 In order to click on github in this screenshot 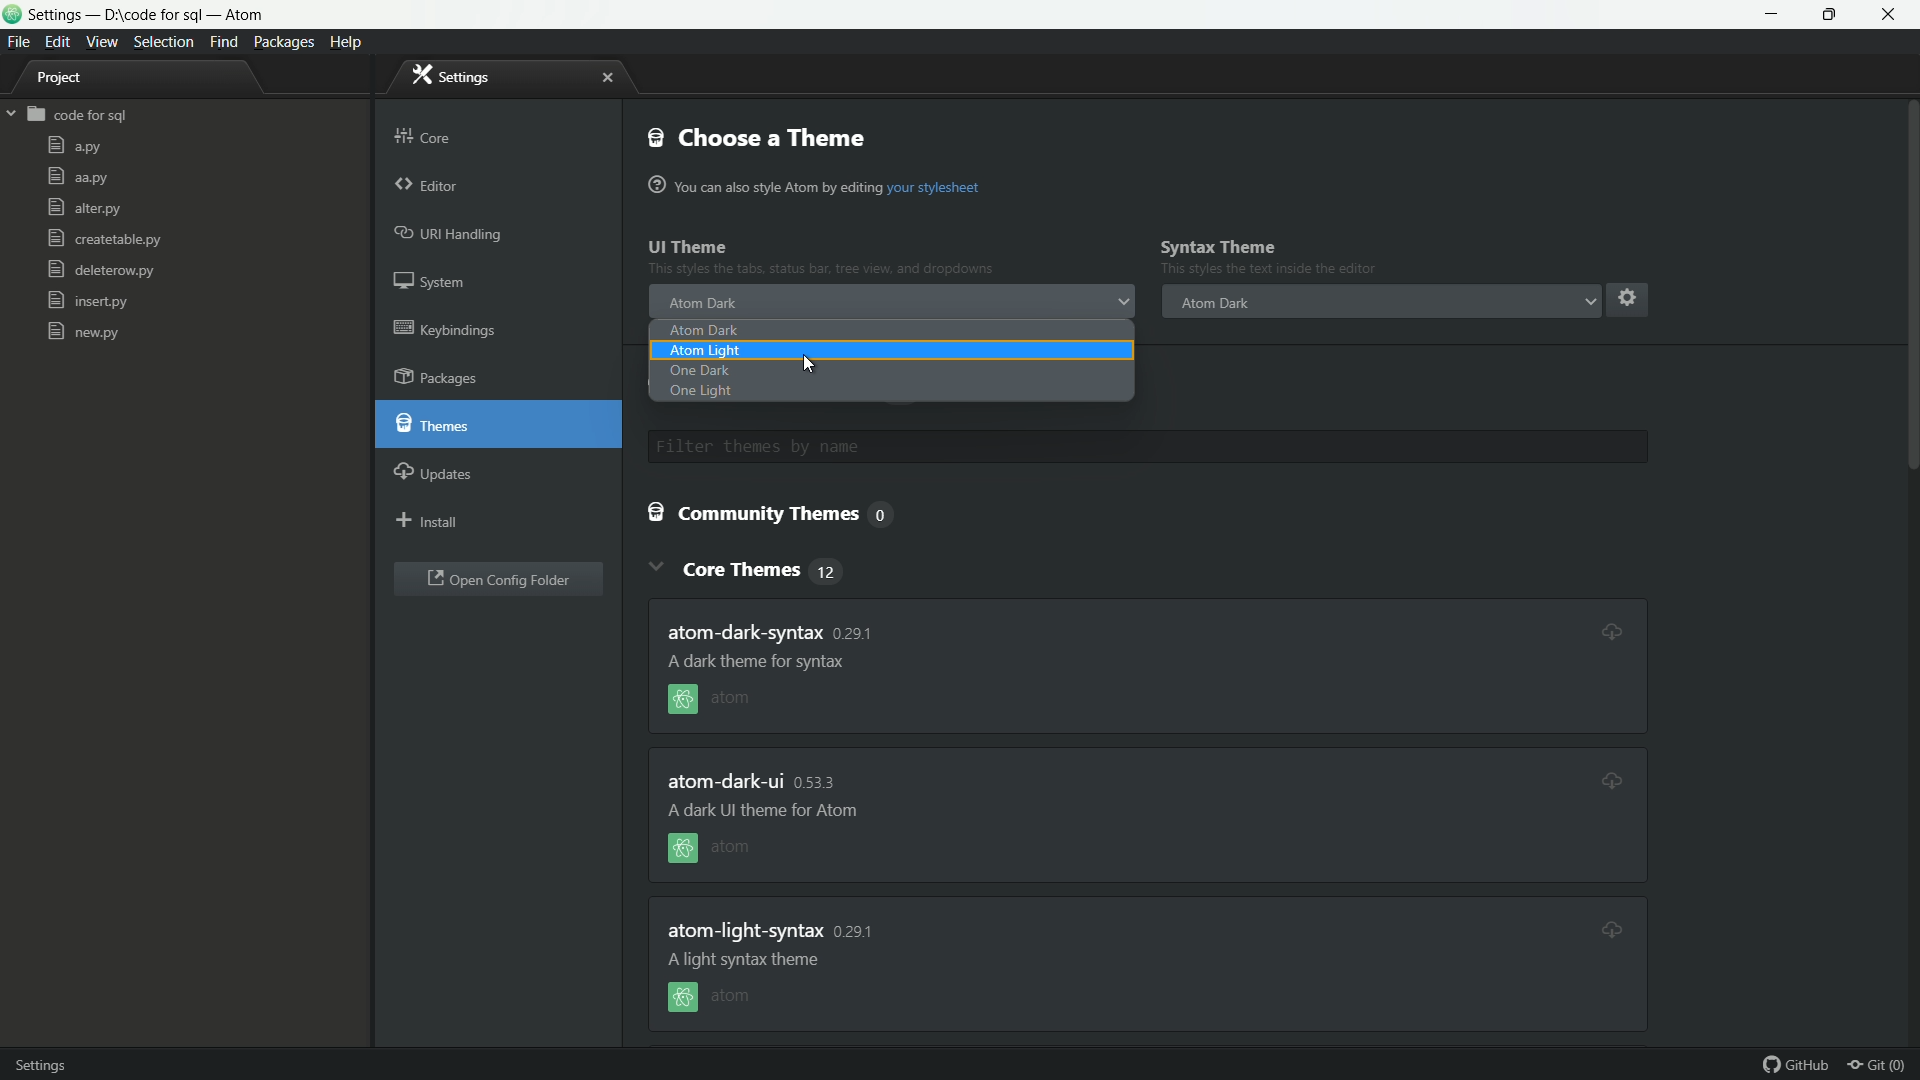, I will do `click(1797, 1066)`.